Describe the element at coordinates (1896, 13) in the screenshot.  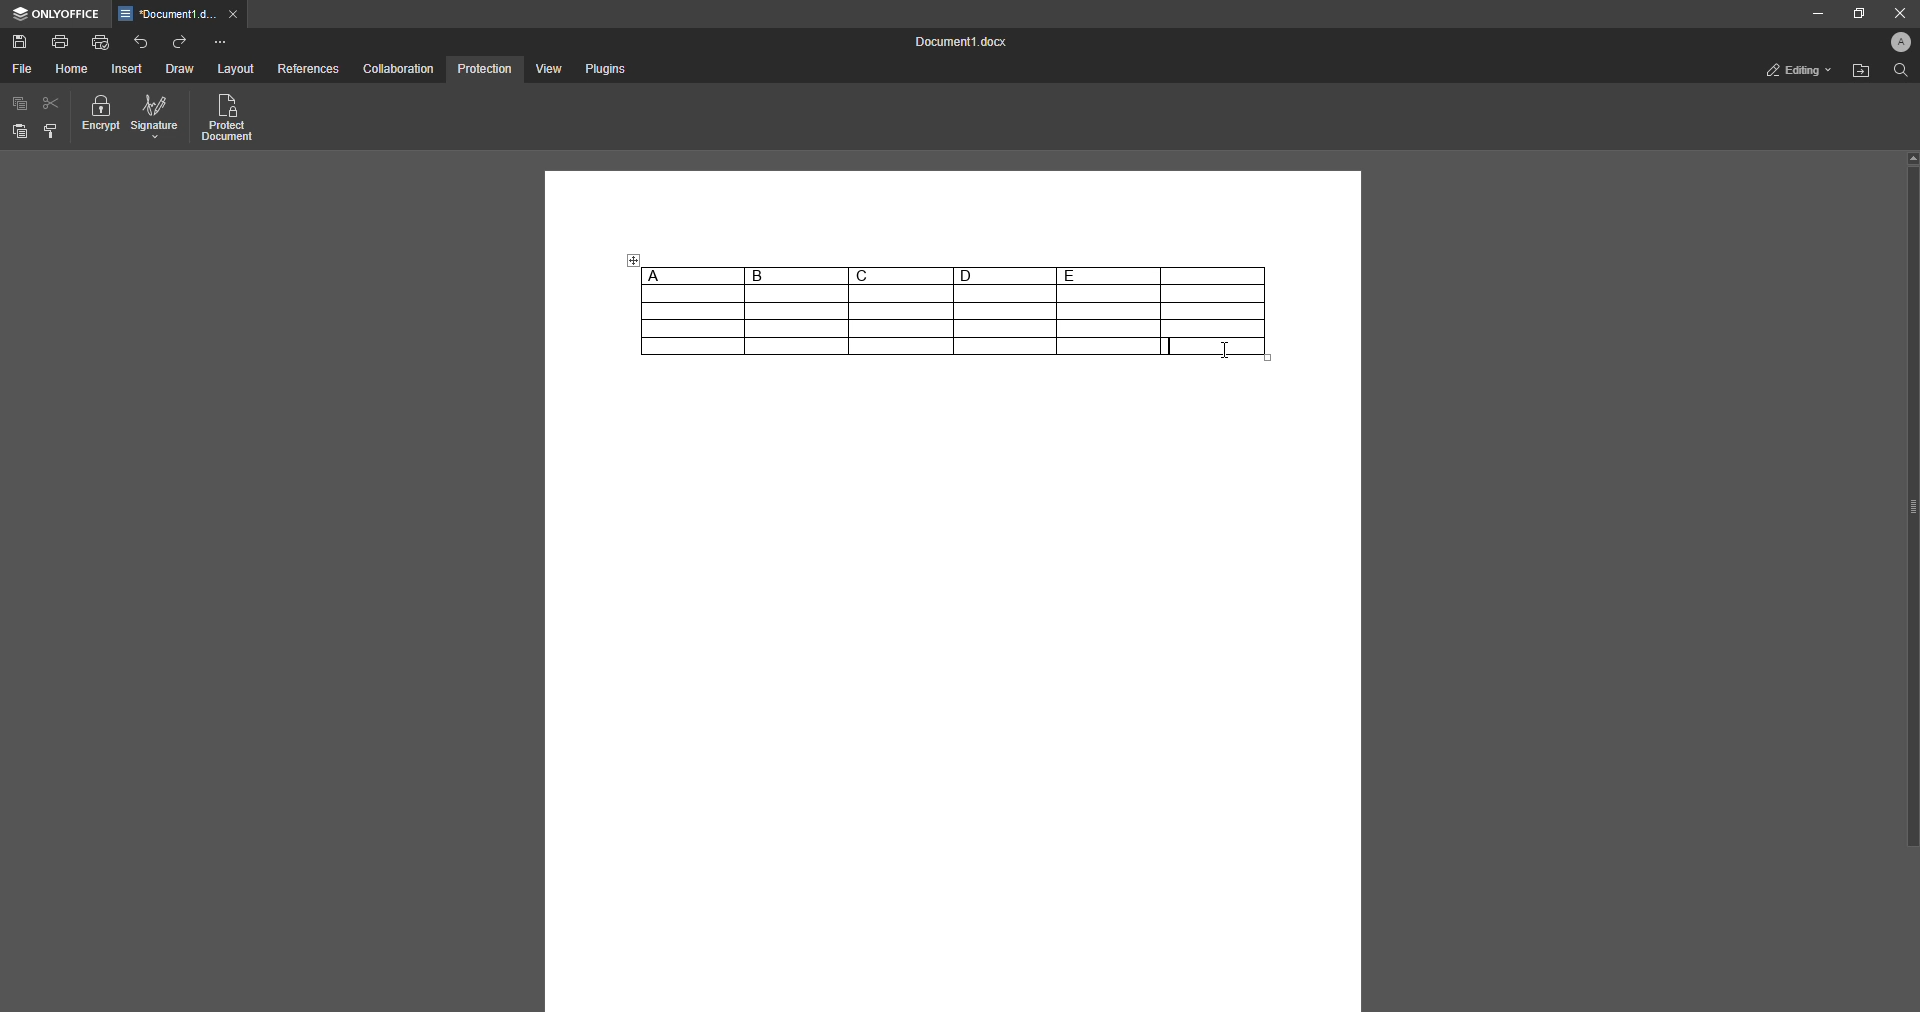
I see `Close` at that location.